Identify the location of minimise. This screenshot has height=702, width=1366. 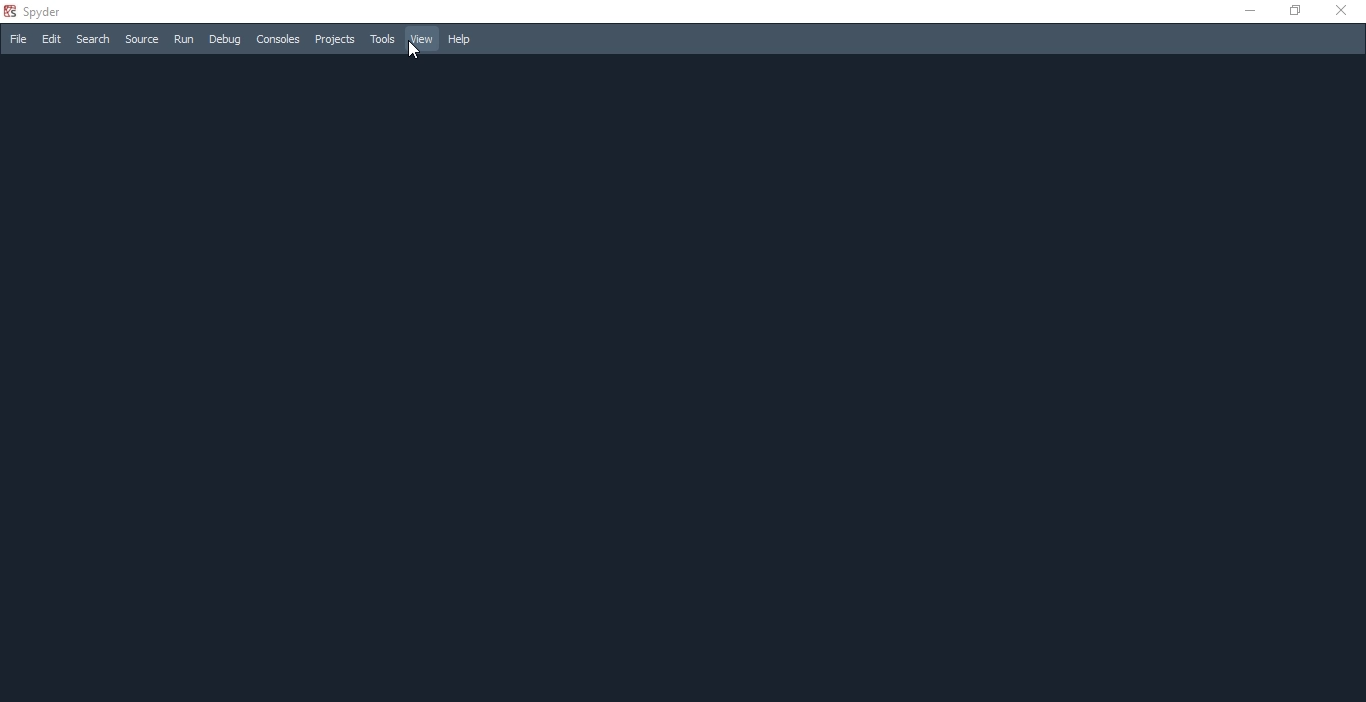
(1245, 11).